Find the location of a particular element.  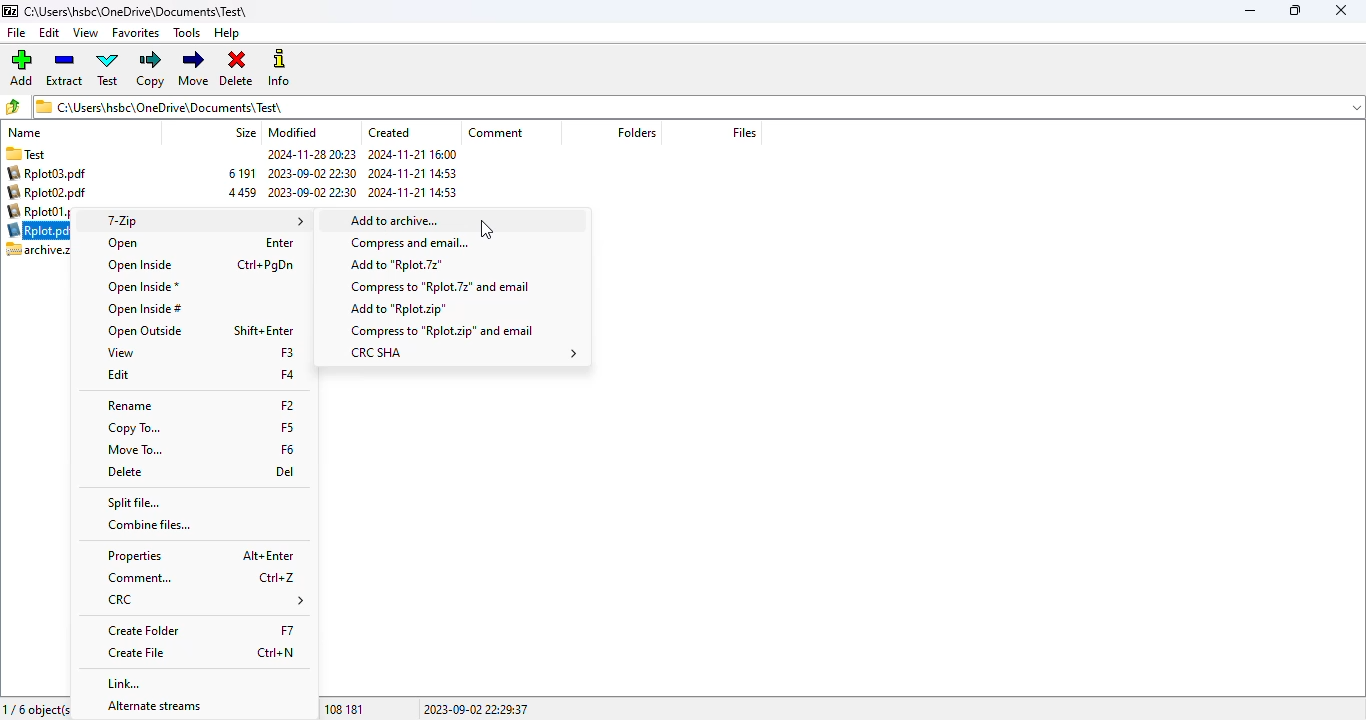

maximize is located at coordinates (1295, 9).